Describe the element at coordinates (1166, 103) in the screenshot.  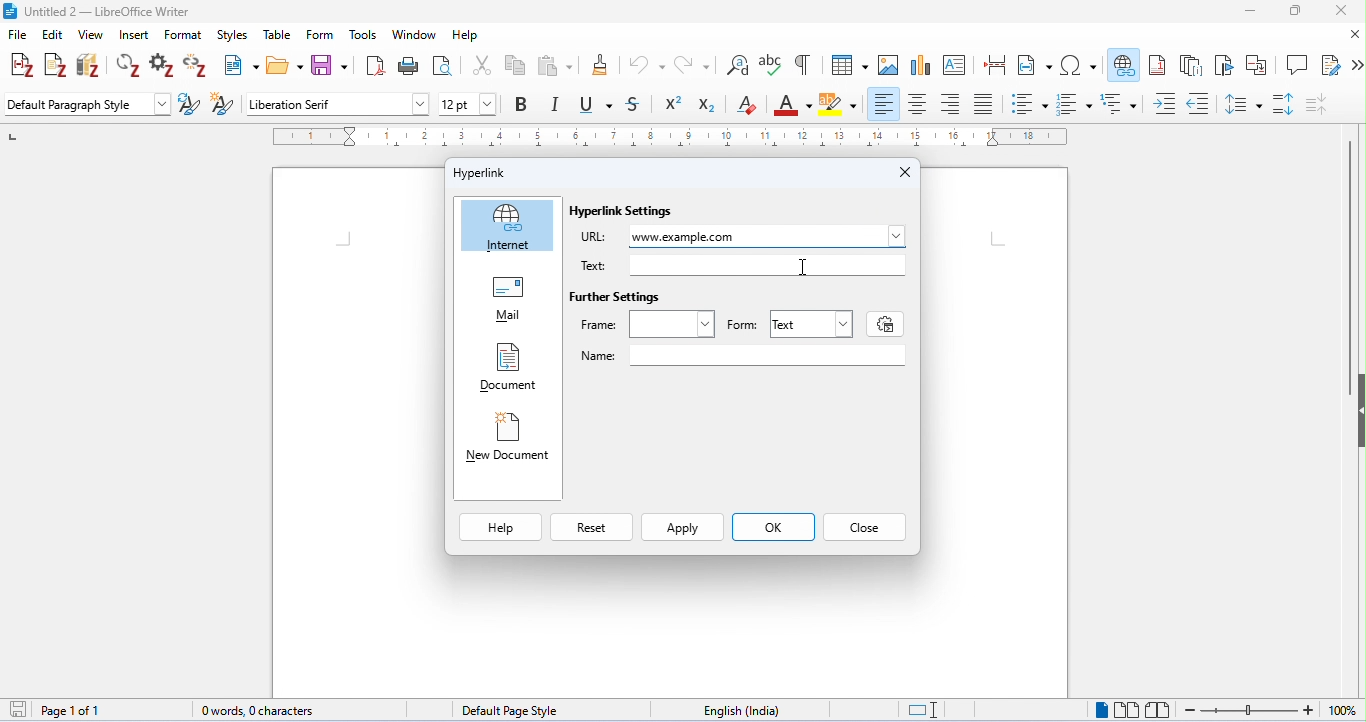
I see `increase indent` at that location.